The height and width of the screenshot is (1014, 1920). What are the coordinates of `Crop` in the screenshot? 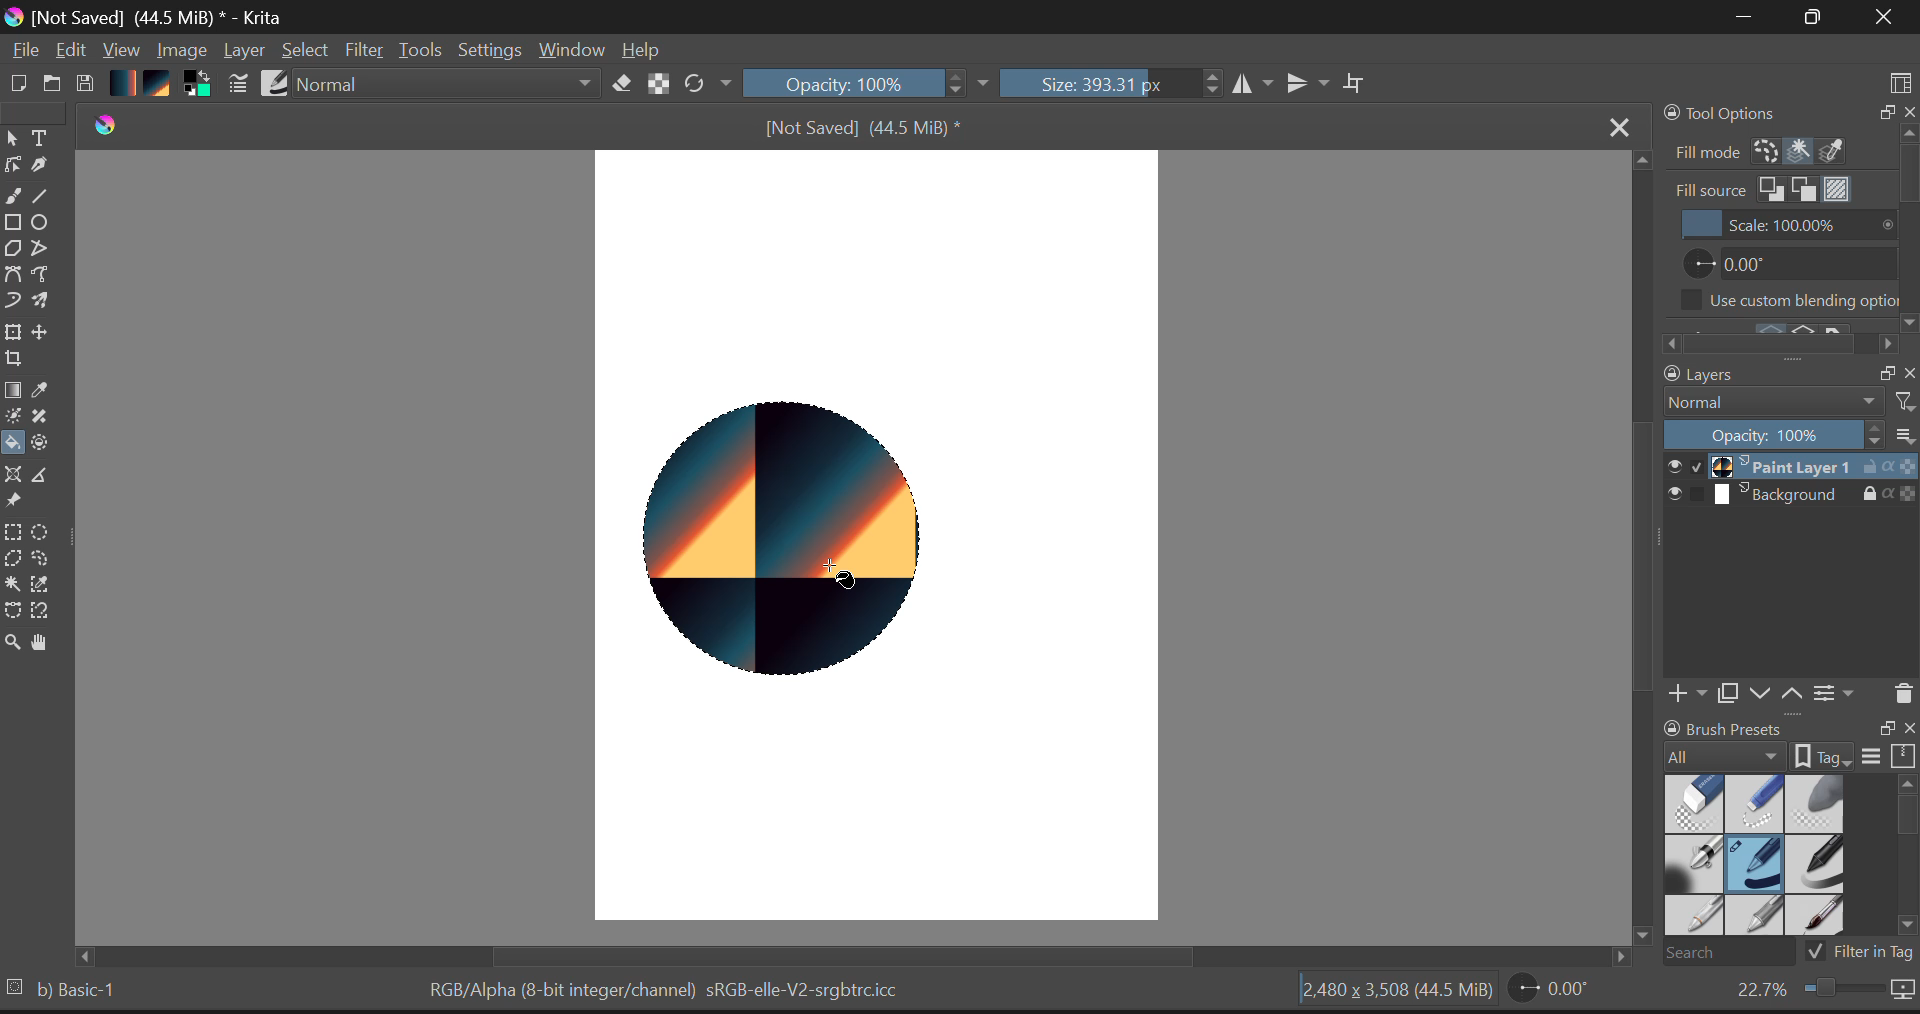 It's located at (12, 364).